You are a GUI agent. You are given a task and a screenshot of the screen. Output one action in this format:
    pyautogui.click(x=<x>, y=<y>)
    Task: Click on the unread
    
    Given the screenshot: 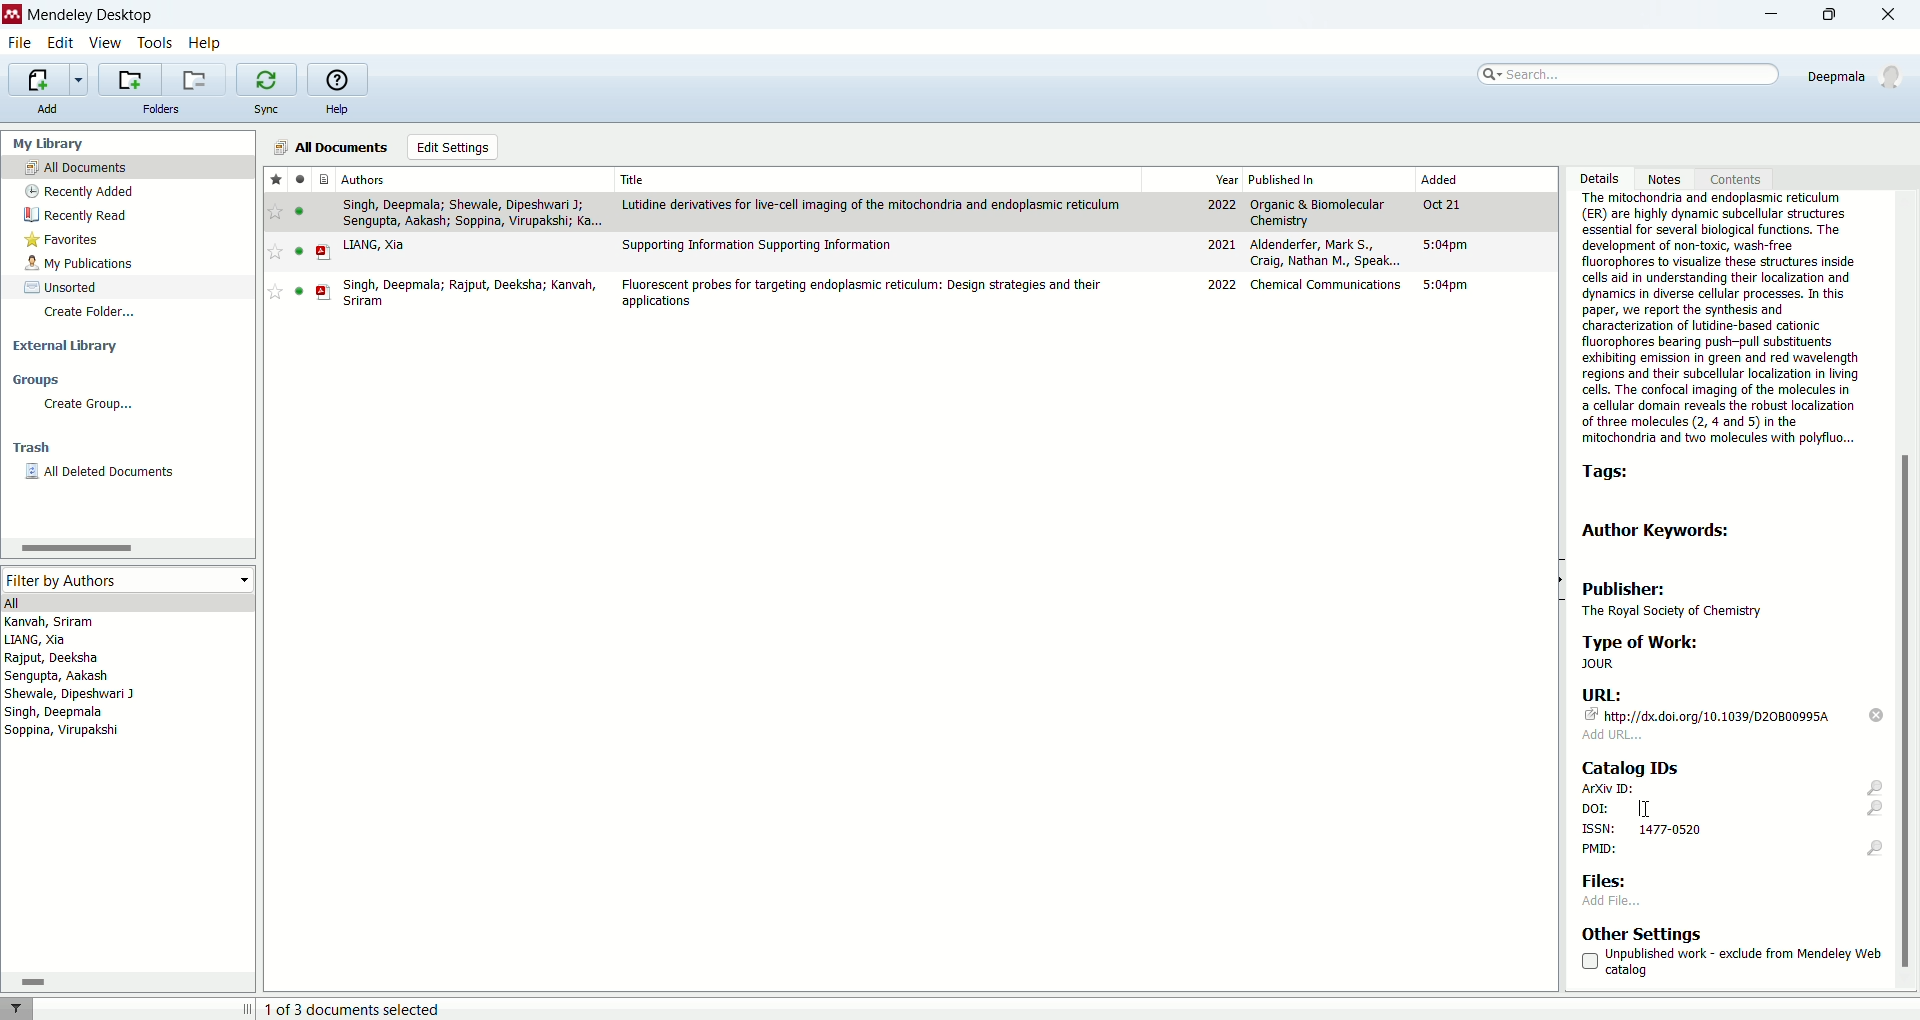 What is the action you would take?
    pyautogui.click(x=299, y=291)
    